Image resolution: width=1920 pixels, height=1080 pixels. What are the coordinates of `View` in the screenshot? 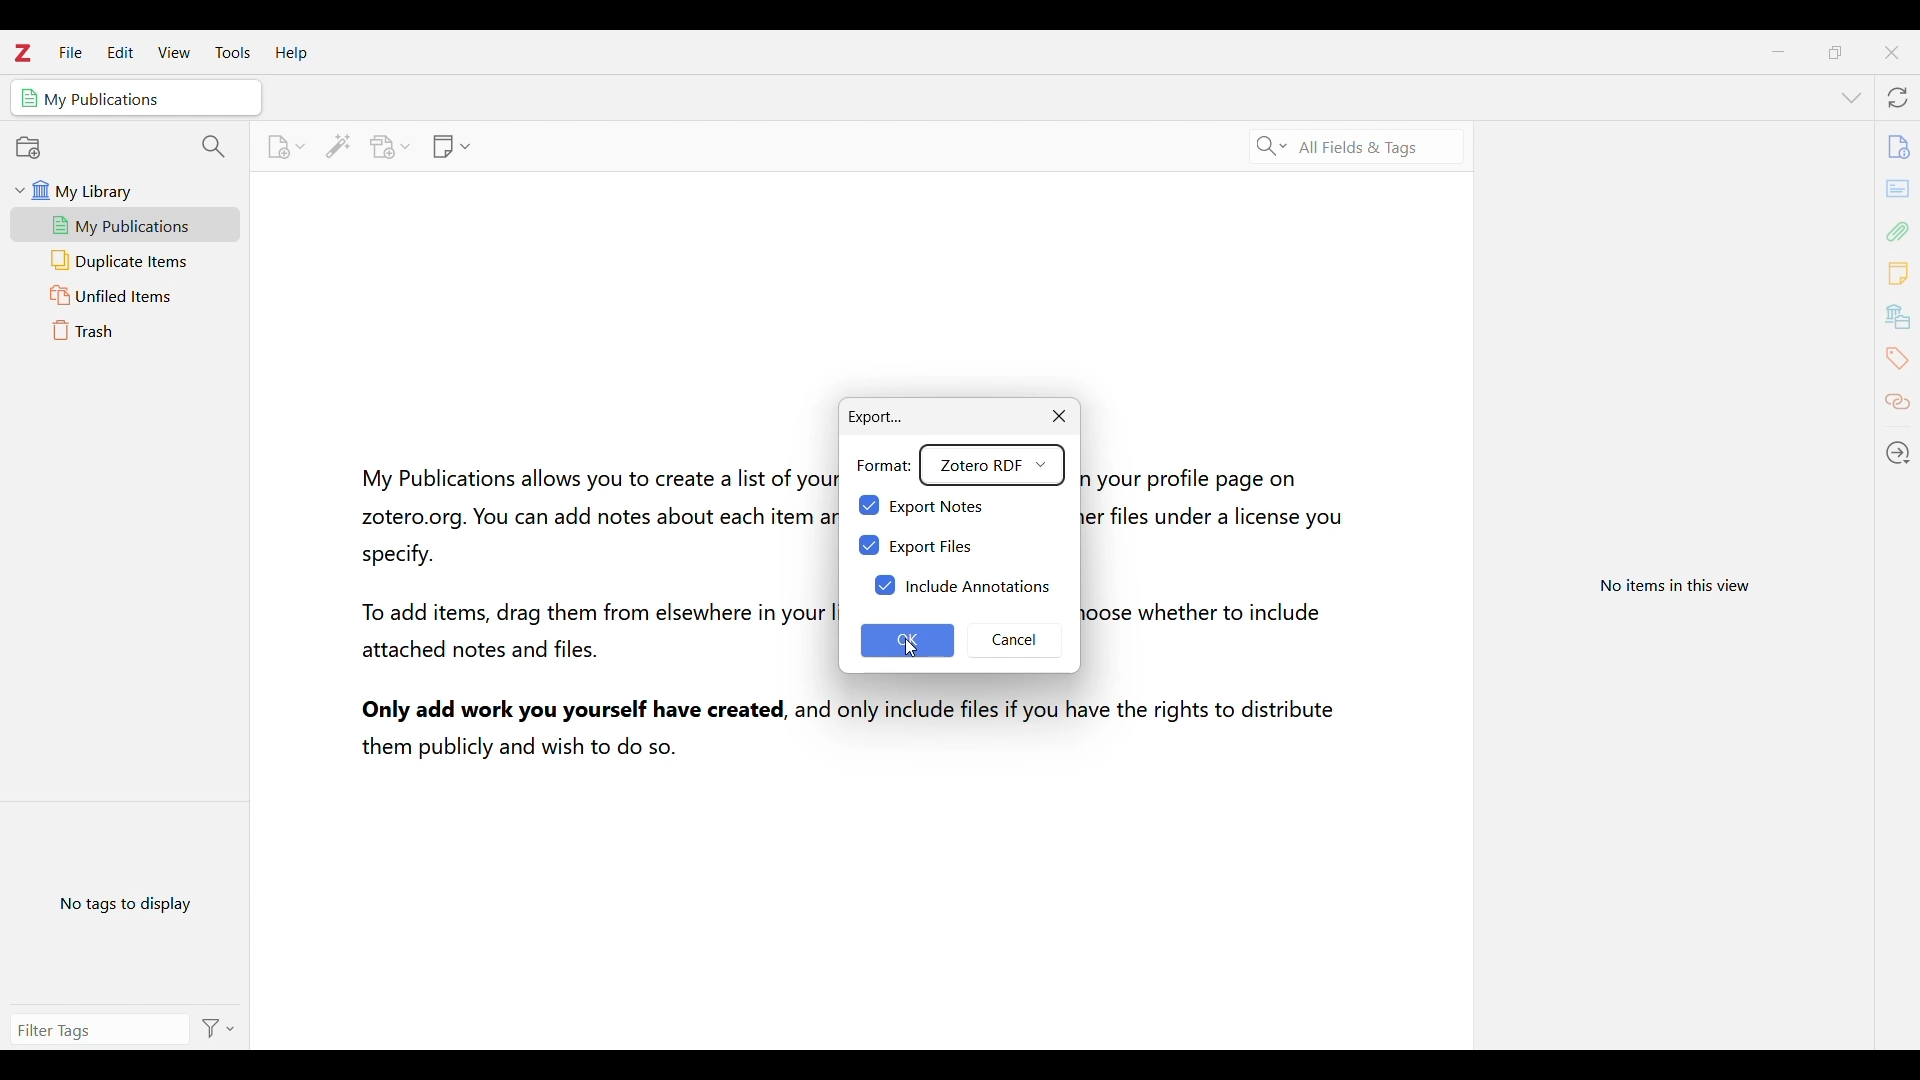 It's located at (174, 52).